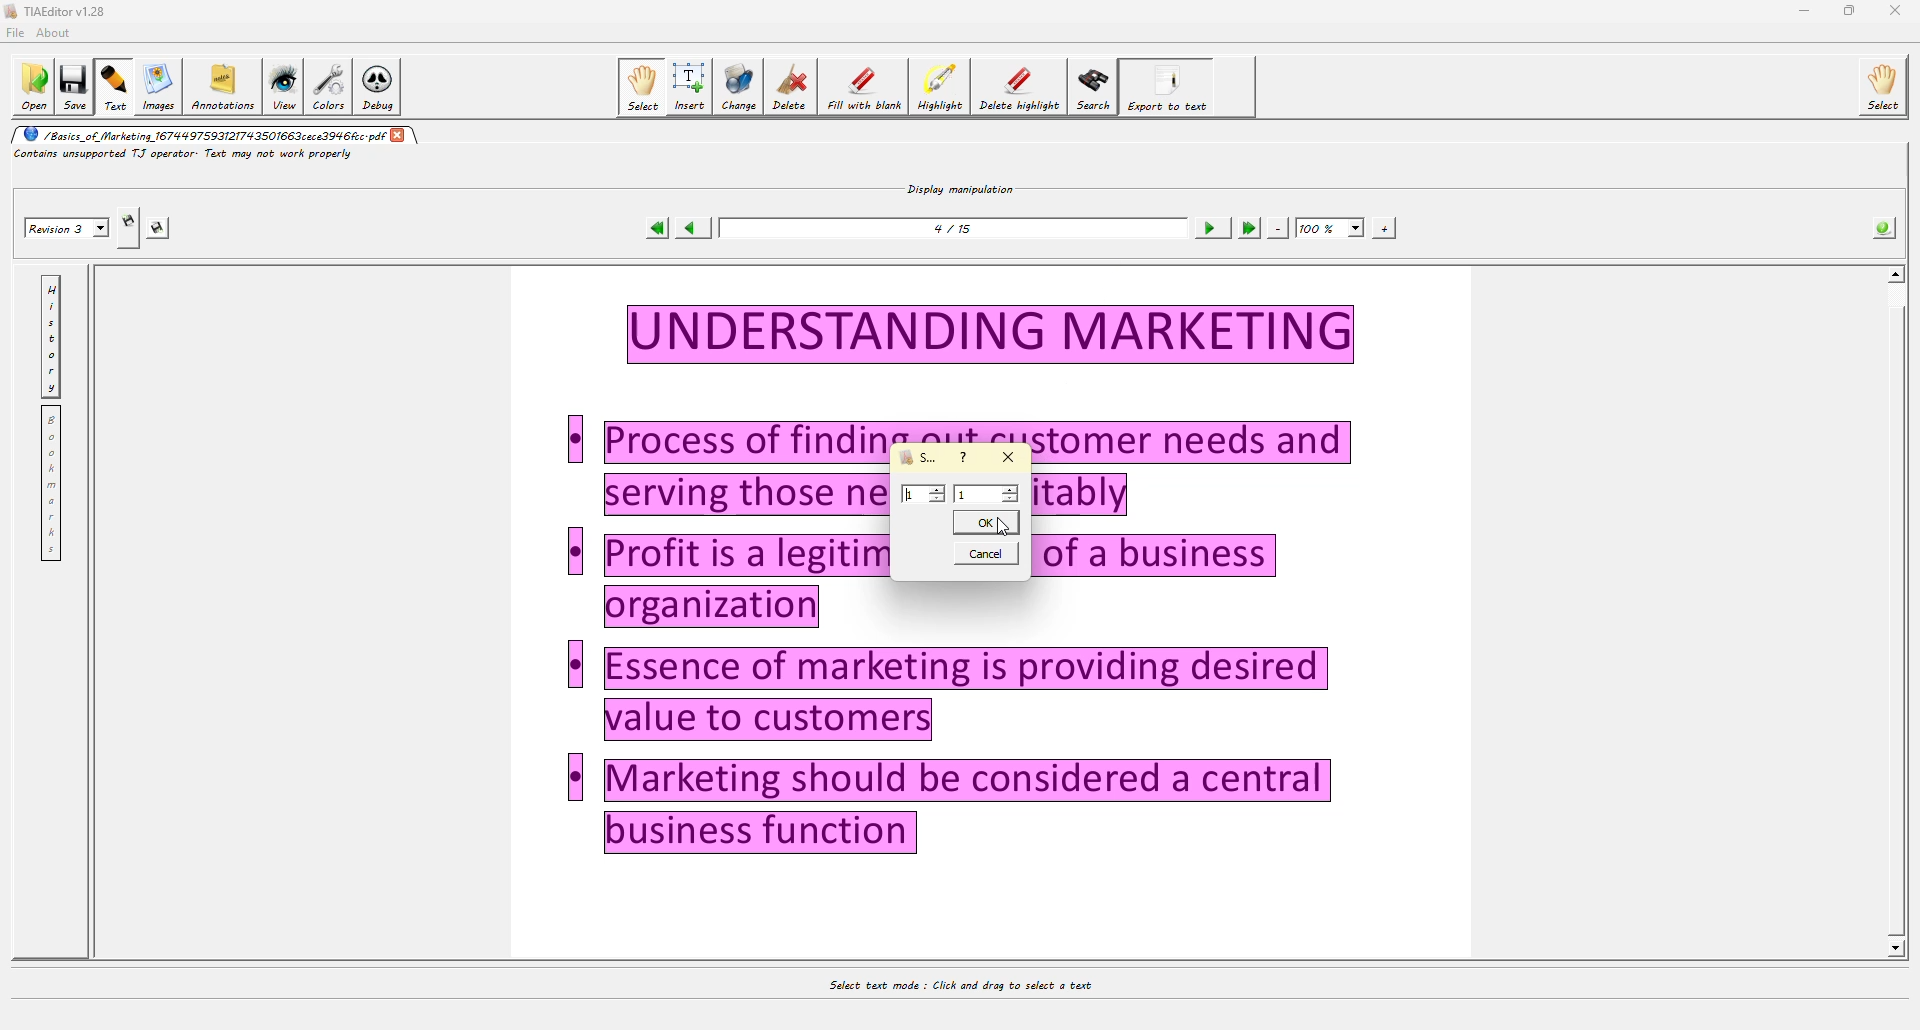  Describe the element at coordinates (940, 87) in the screenshot. I see `highlight` at that location.